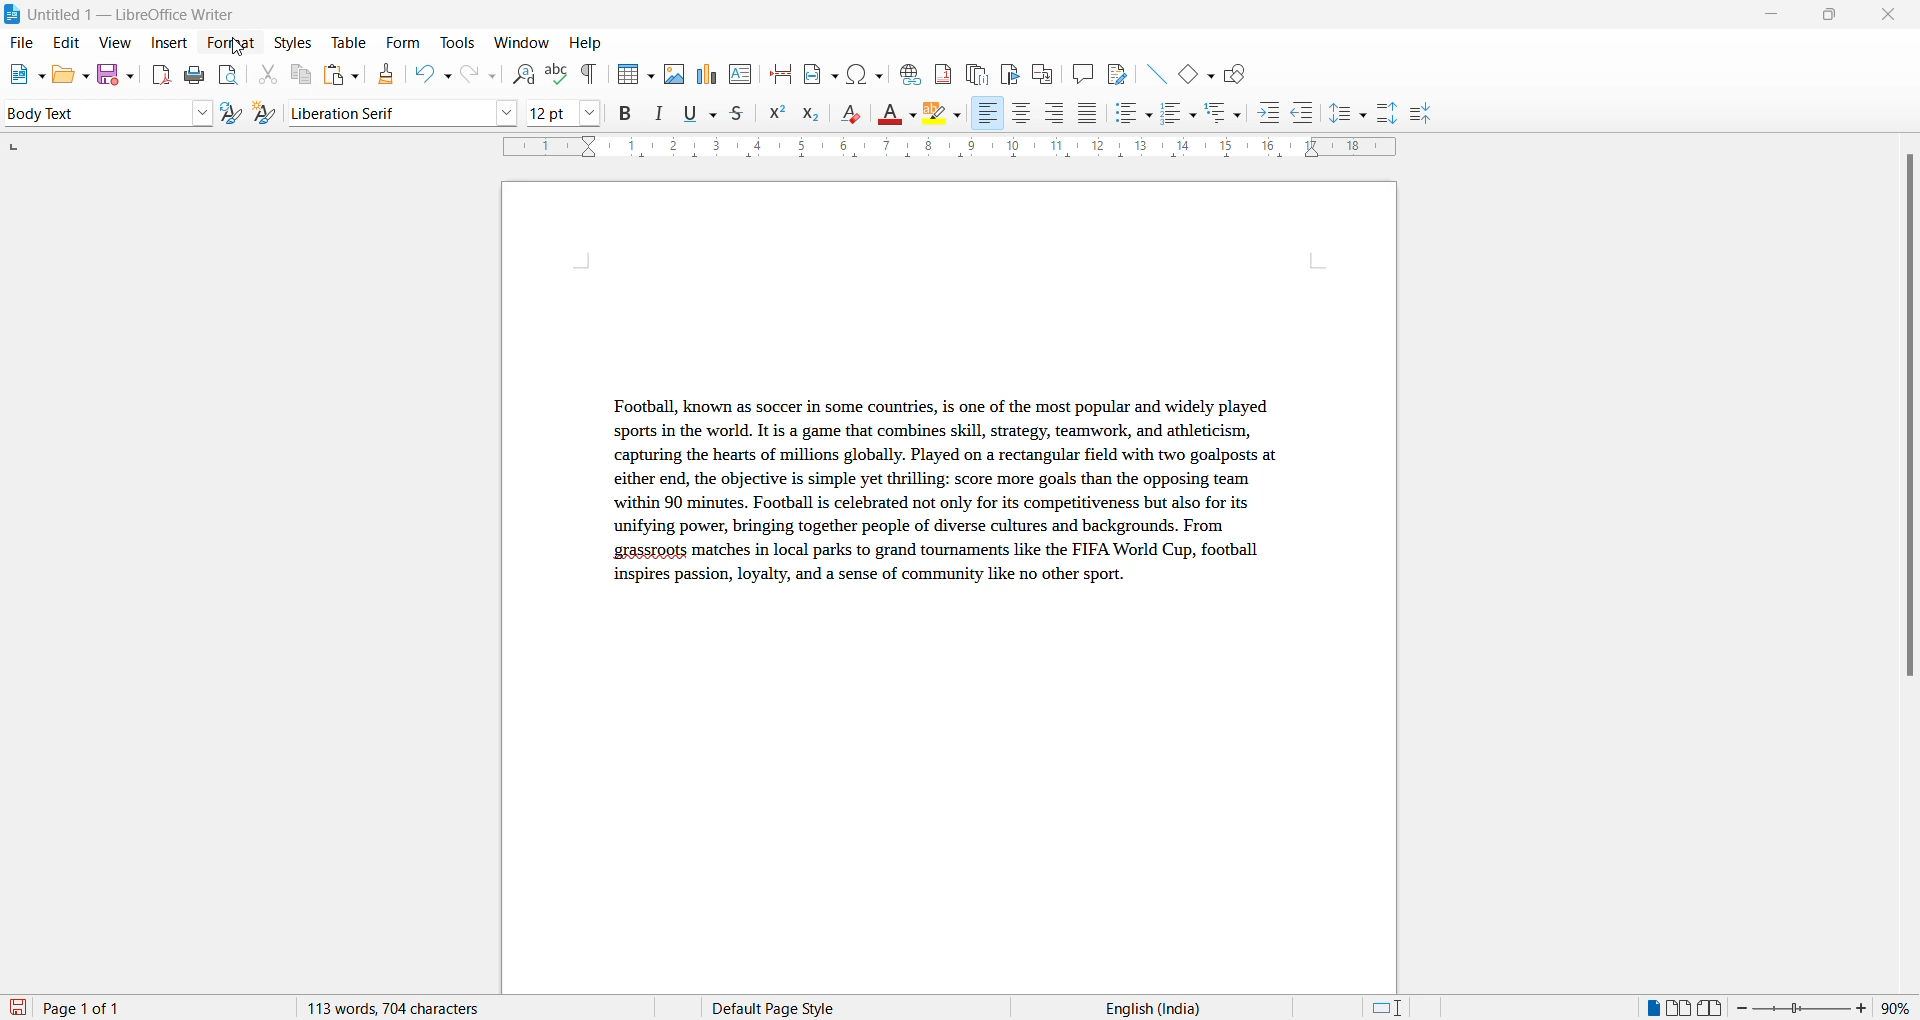 This screenshot has height=1020, width=1920. I want to click on open, so click(70, 74).